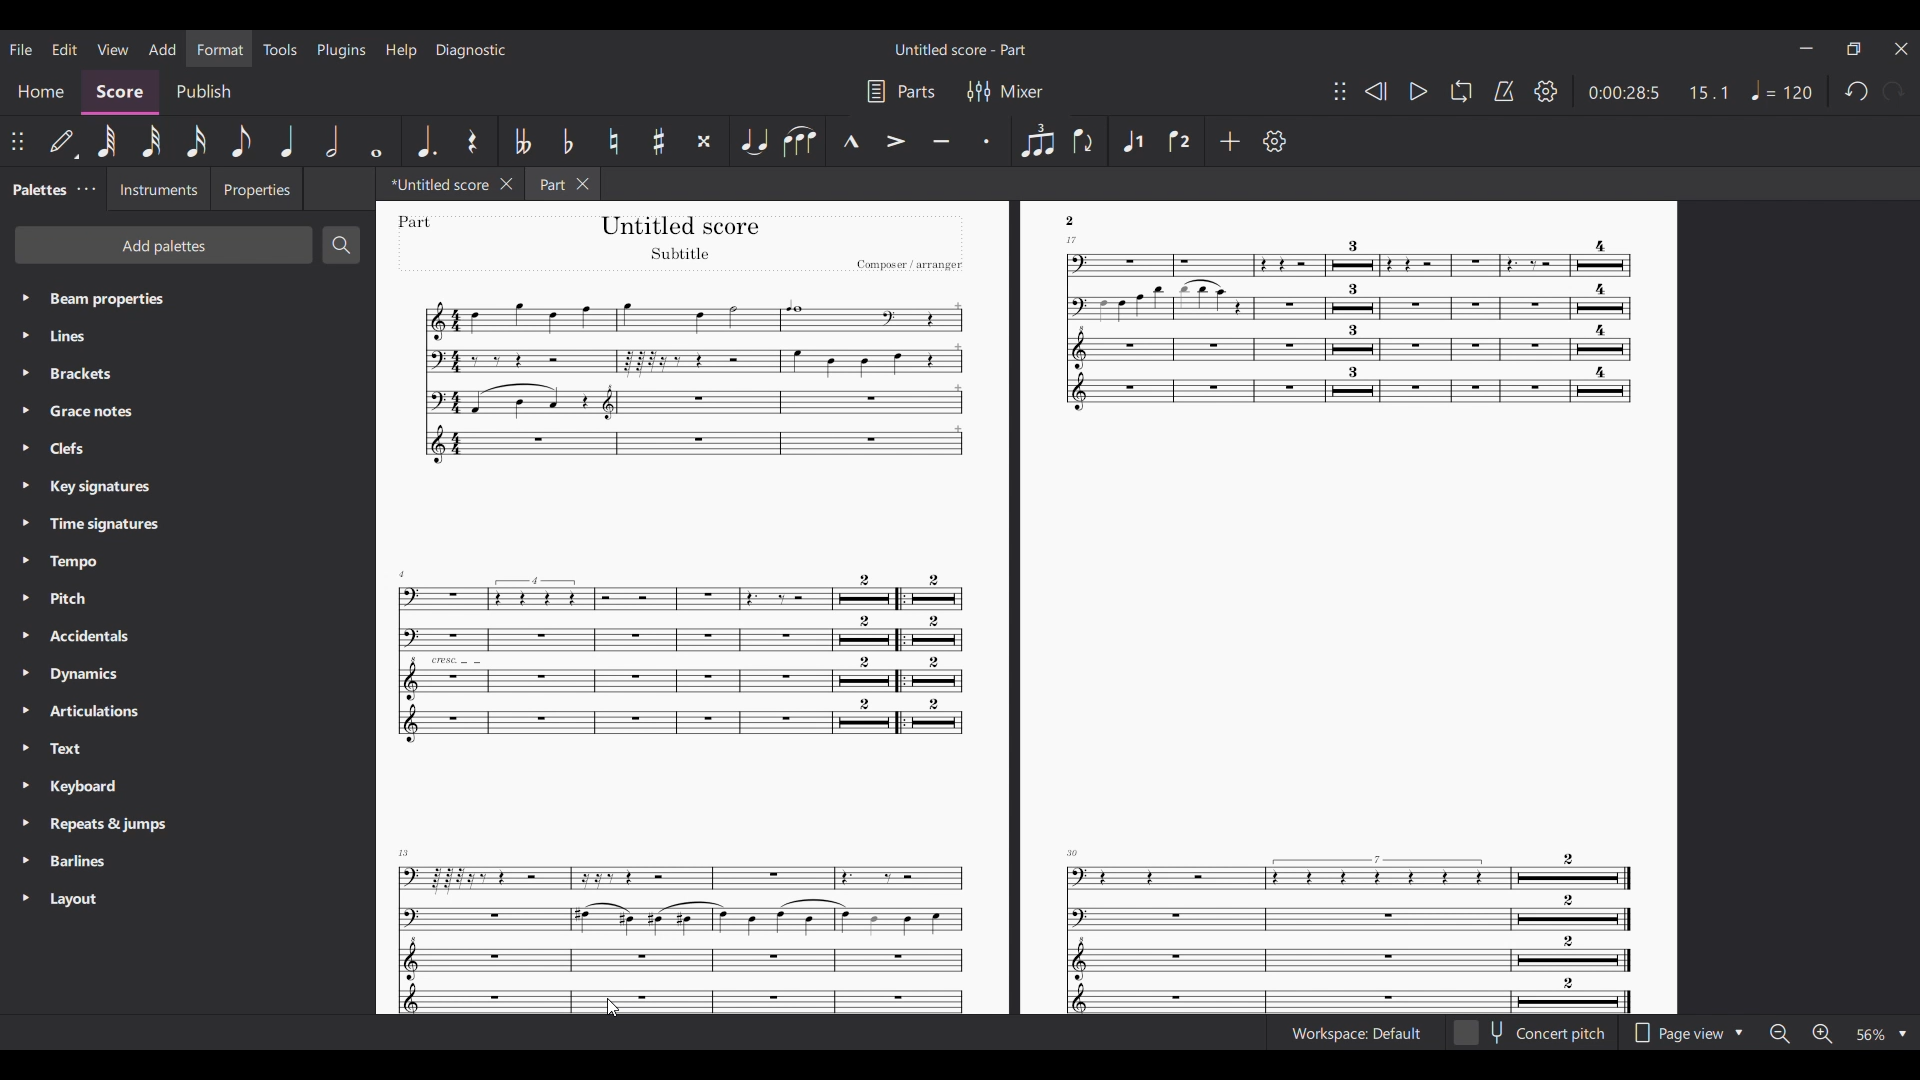 The image size is (1920, 1080). Describe the element at coordinates (1901, 48) in the screenshot. I see `Close interface` at that location.